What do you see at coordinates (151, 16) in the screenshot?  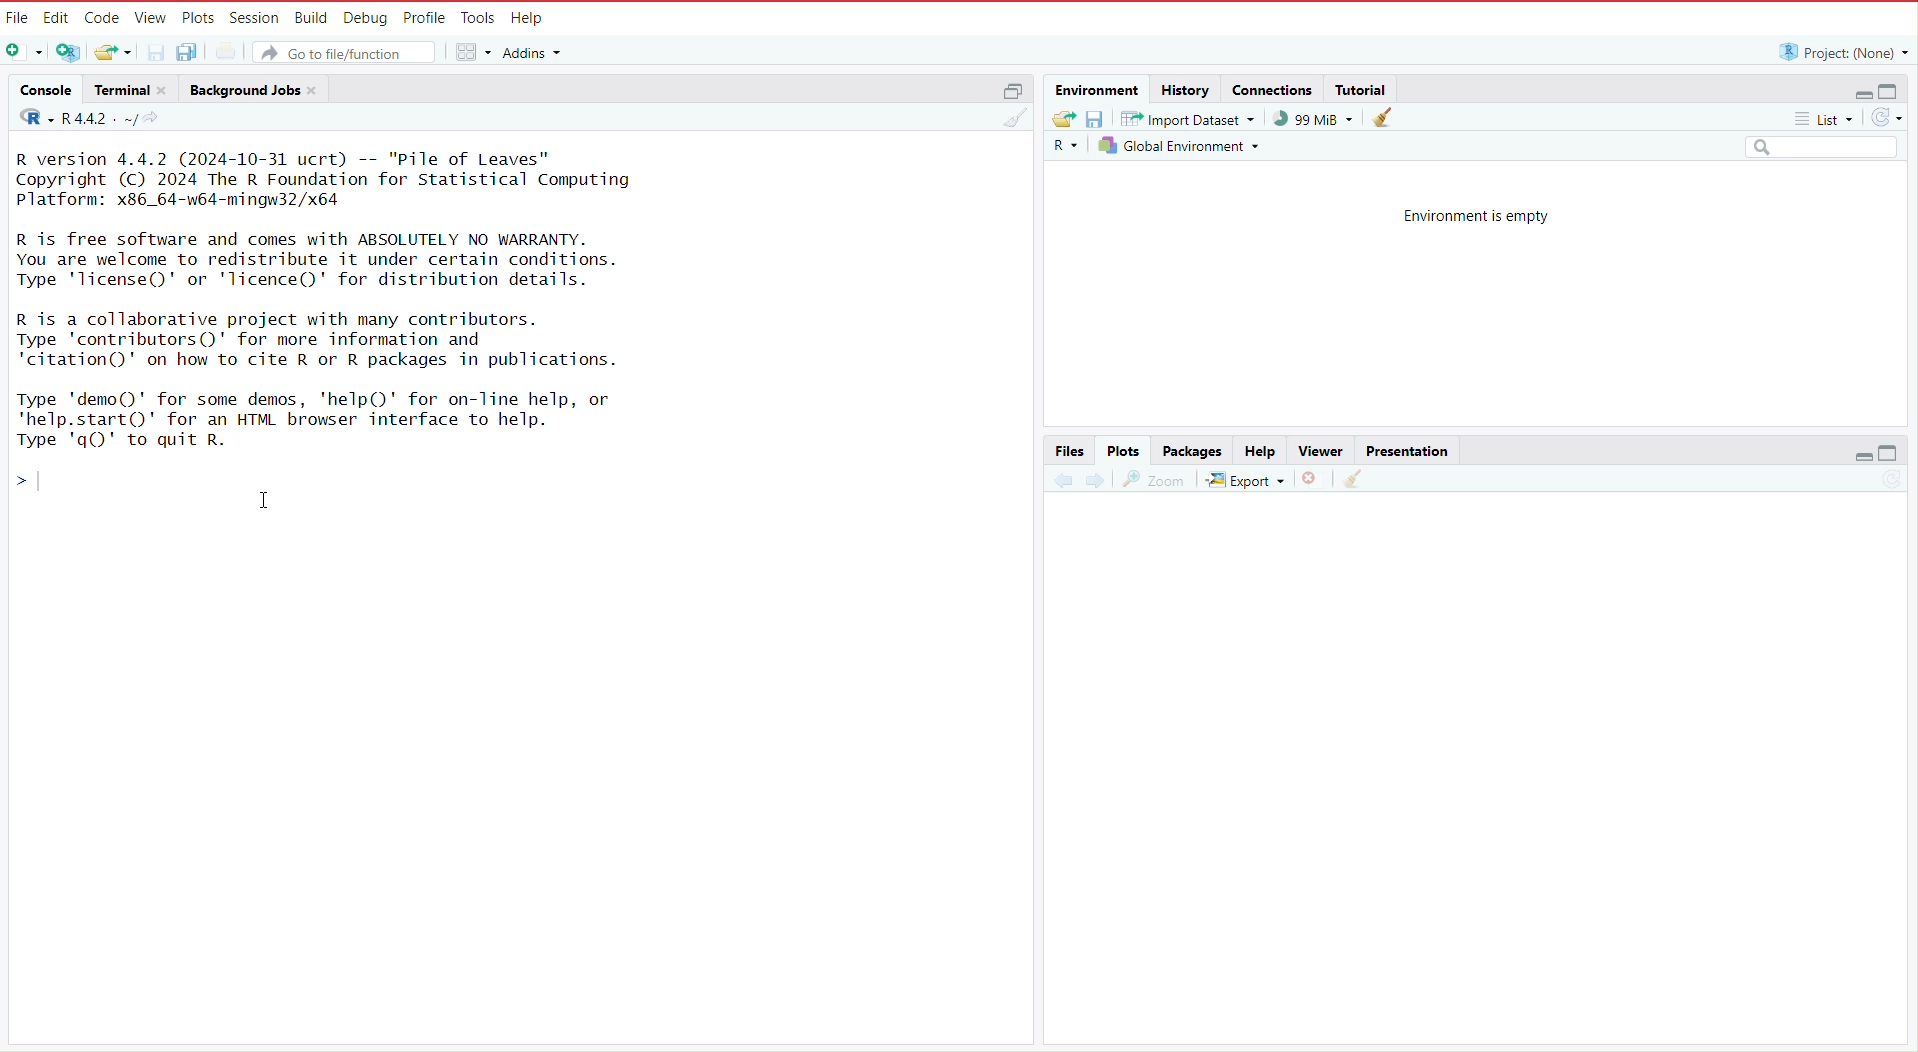 I see `view` at bounding box center [151, 16].